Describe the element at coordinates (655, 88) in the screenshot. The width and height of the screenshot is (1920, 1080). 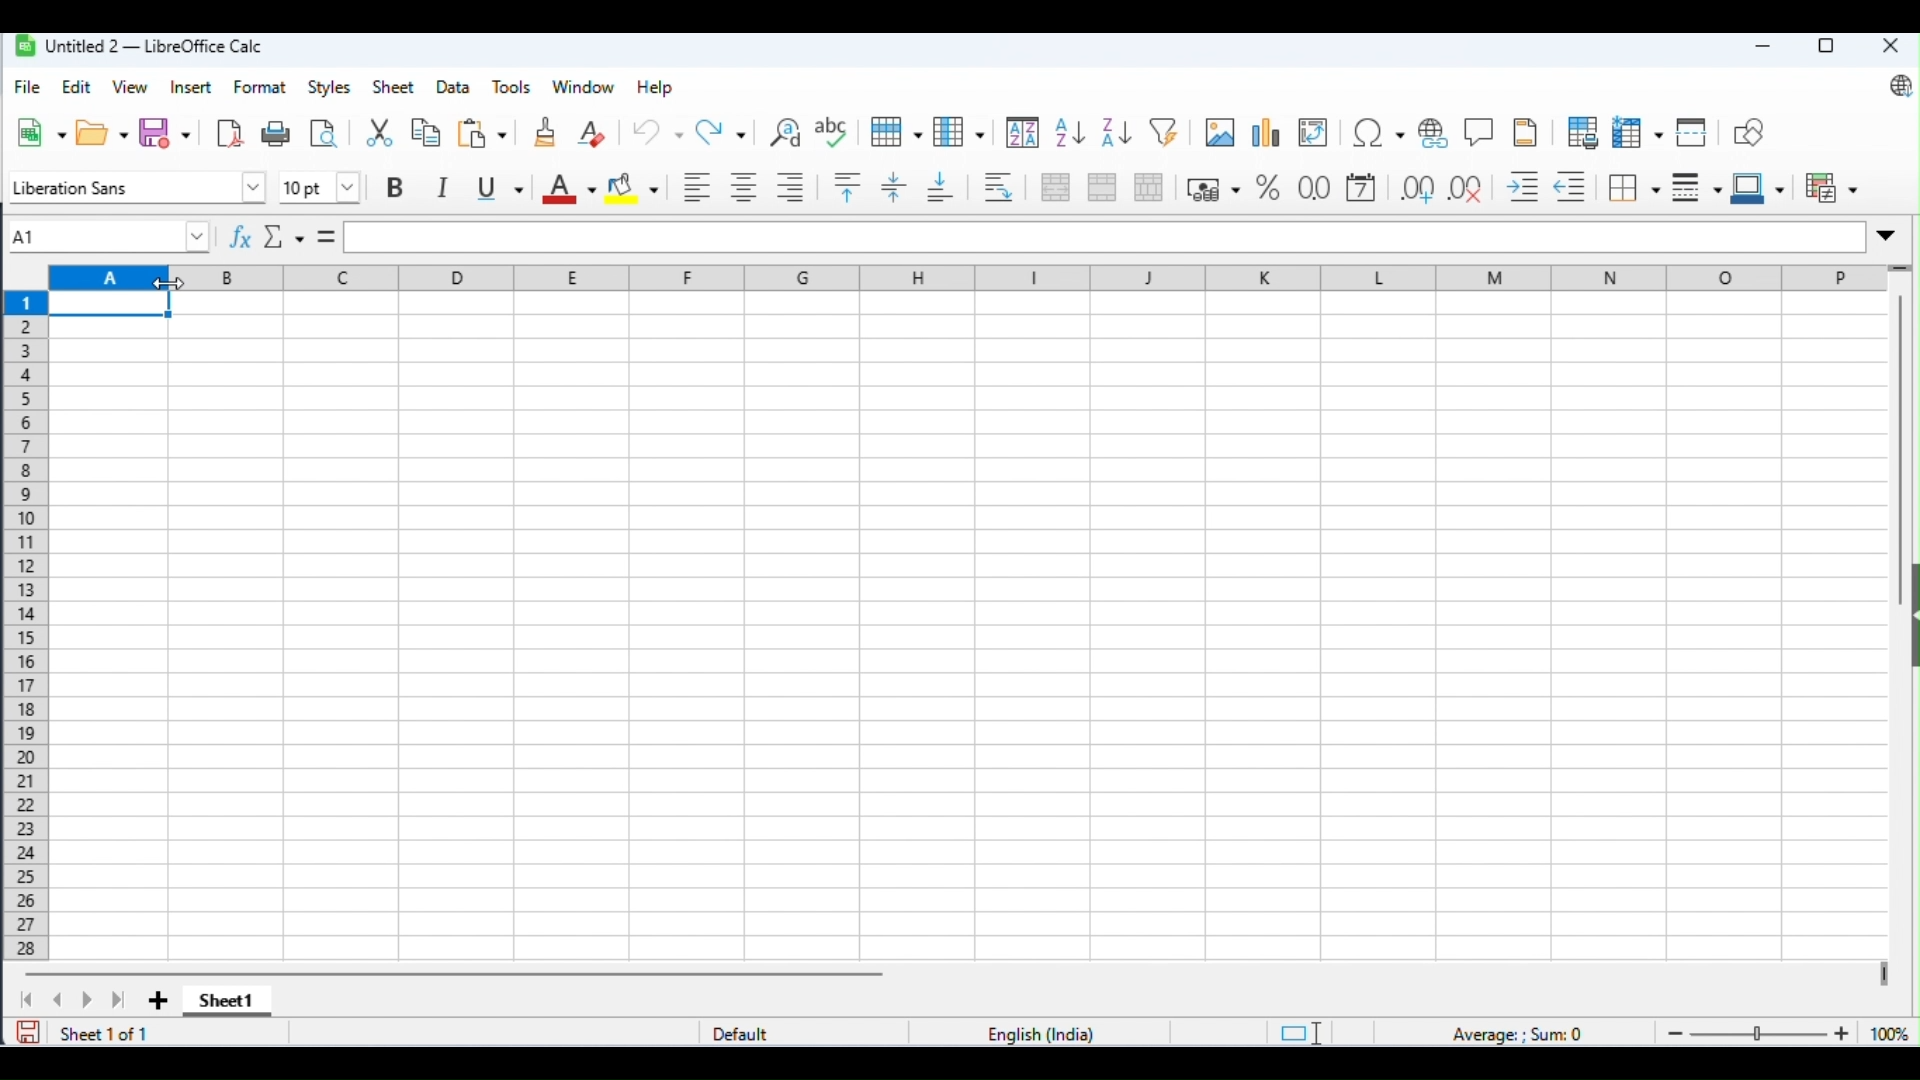
I see `help` at that location.